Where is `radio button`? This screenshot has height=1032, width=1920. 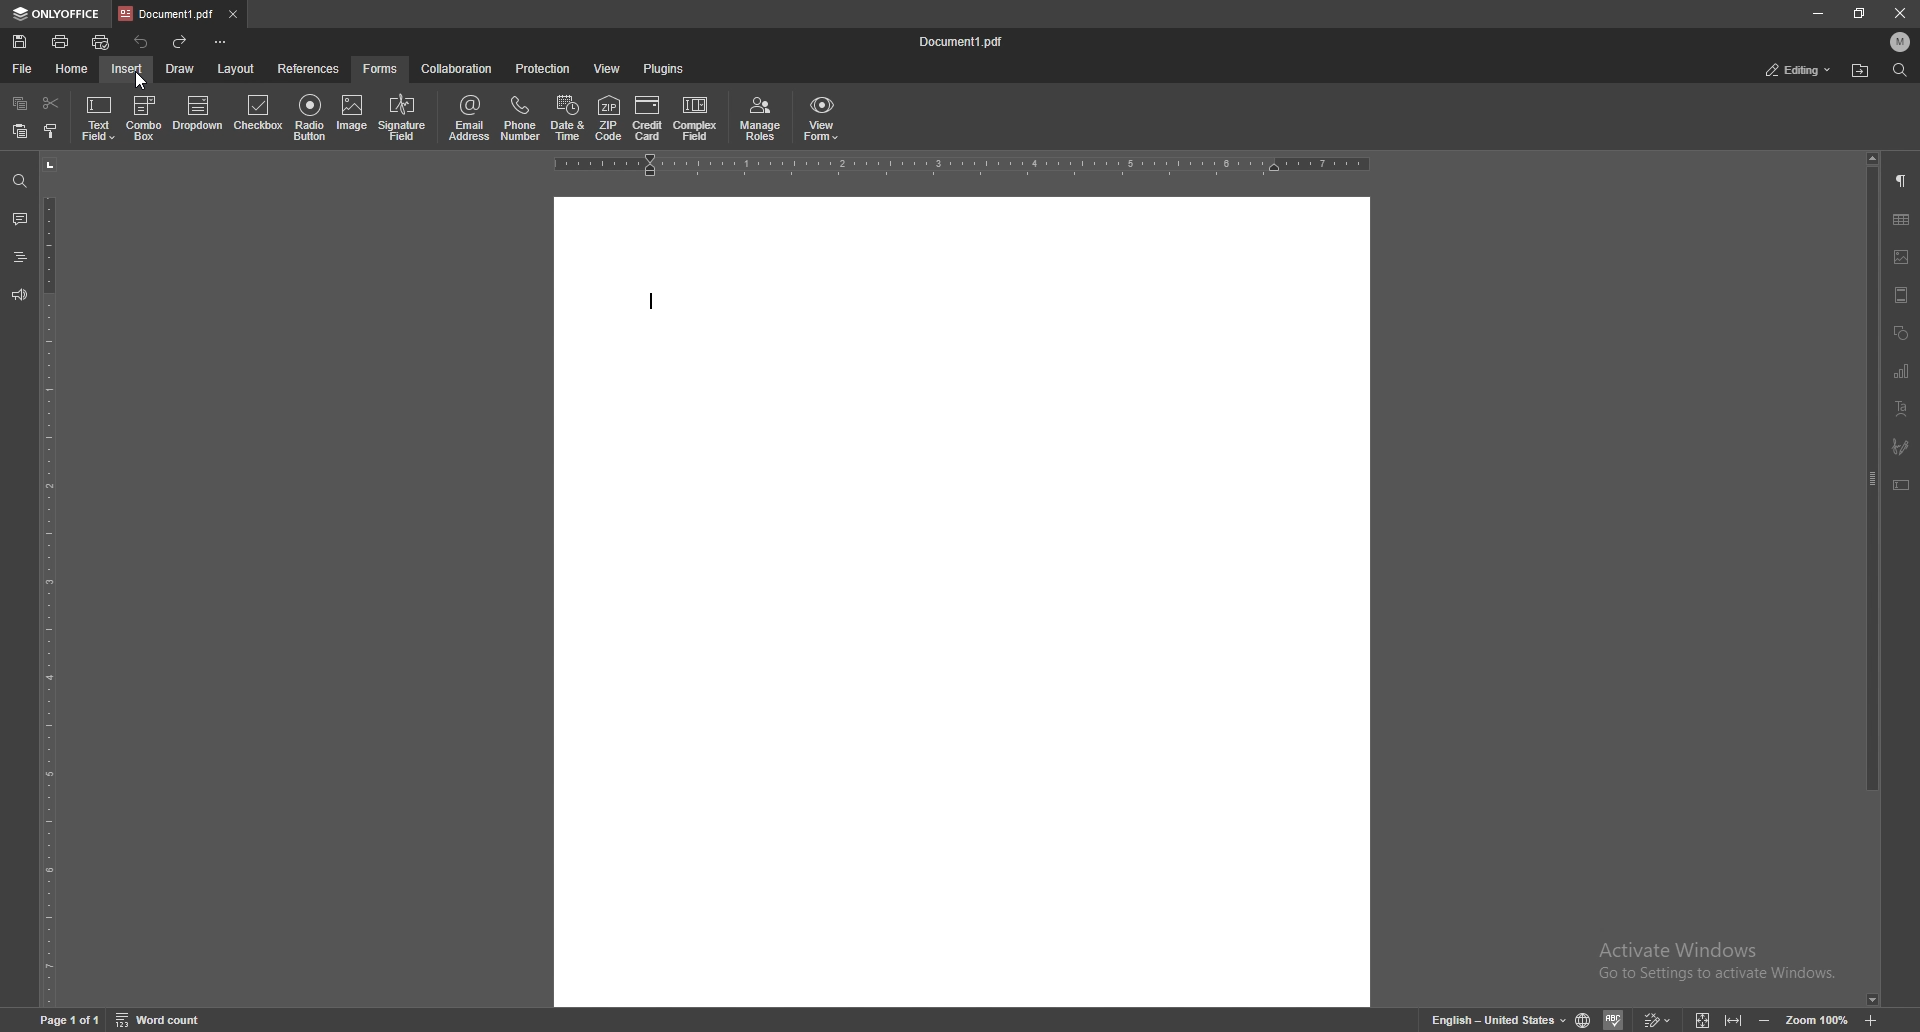
radio button is located at coordinates (310, 116).